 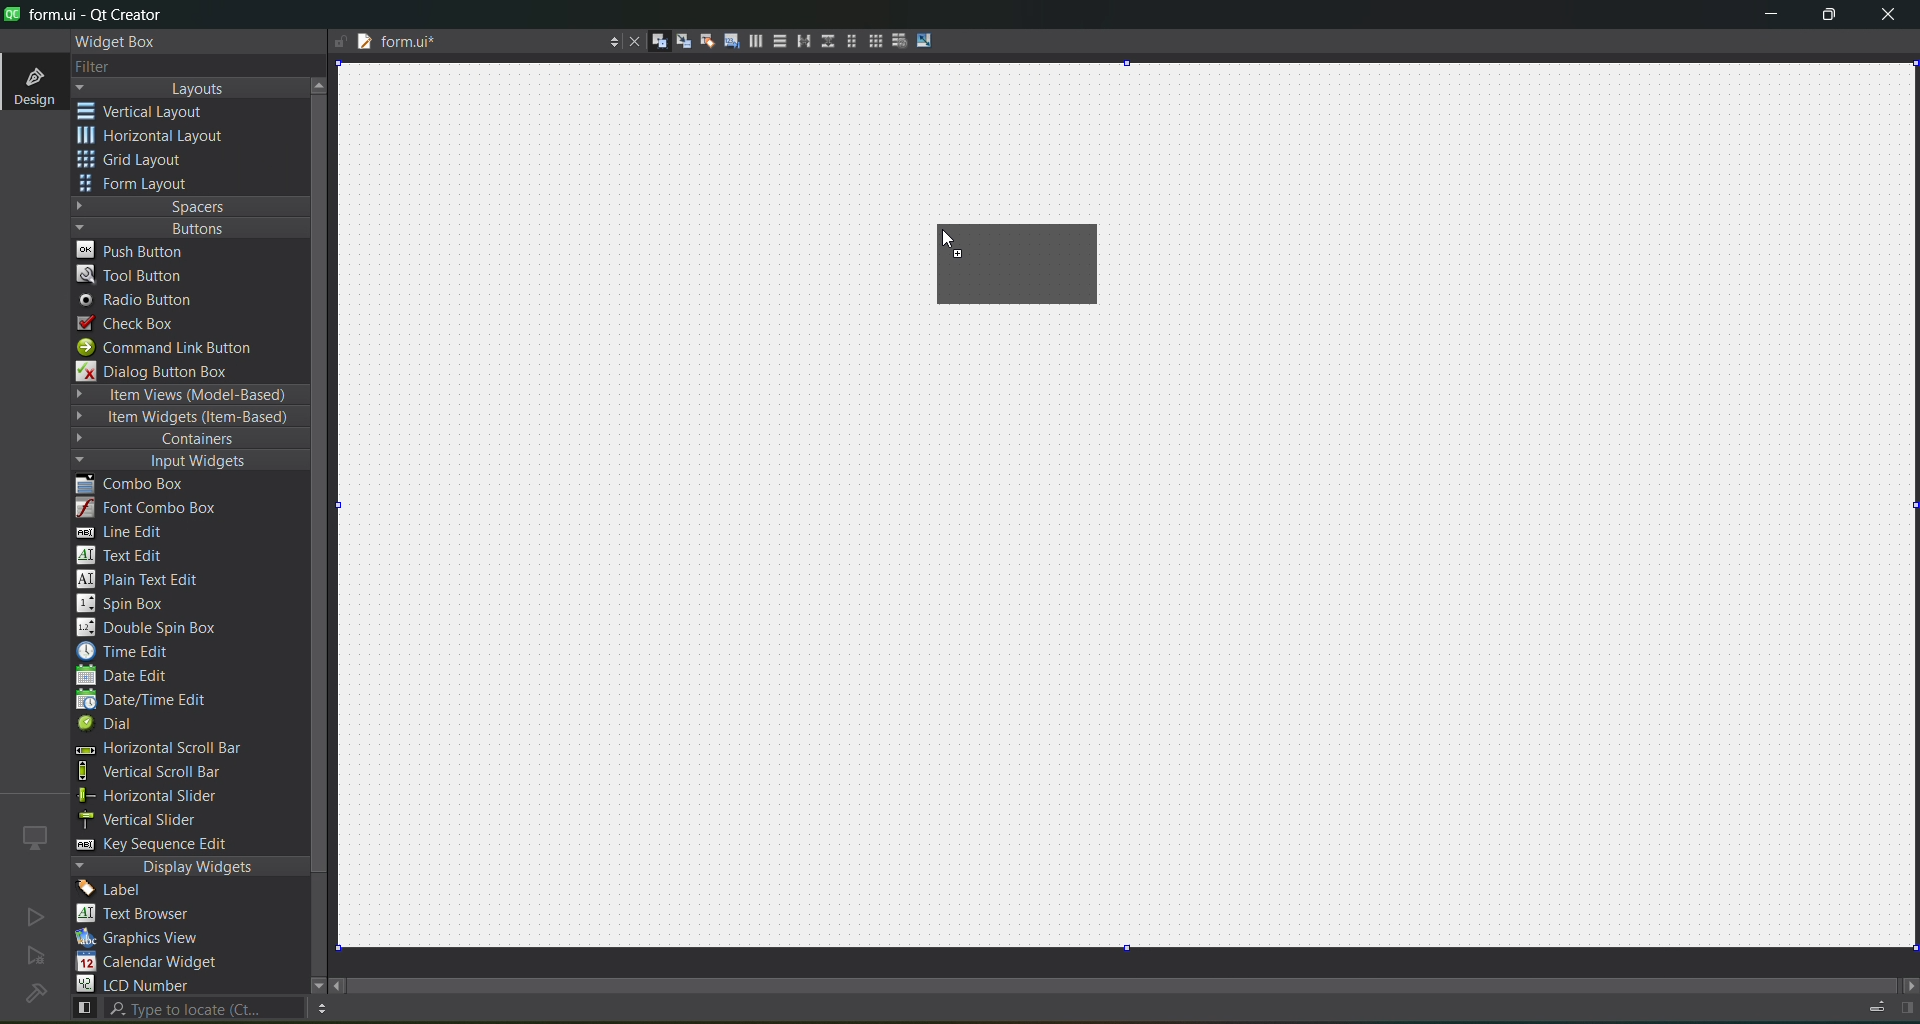 What do you see at coordinates (868, 41) in the screenshot?
I see `layout in a grid` at bounding box center [868, 41].